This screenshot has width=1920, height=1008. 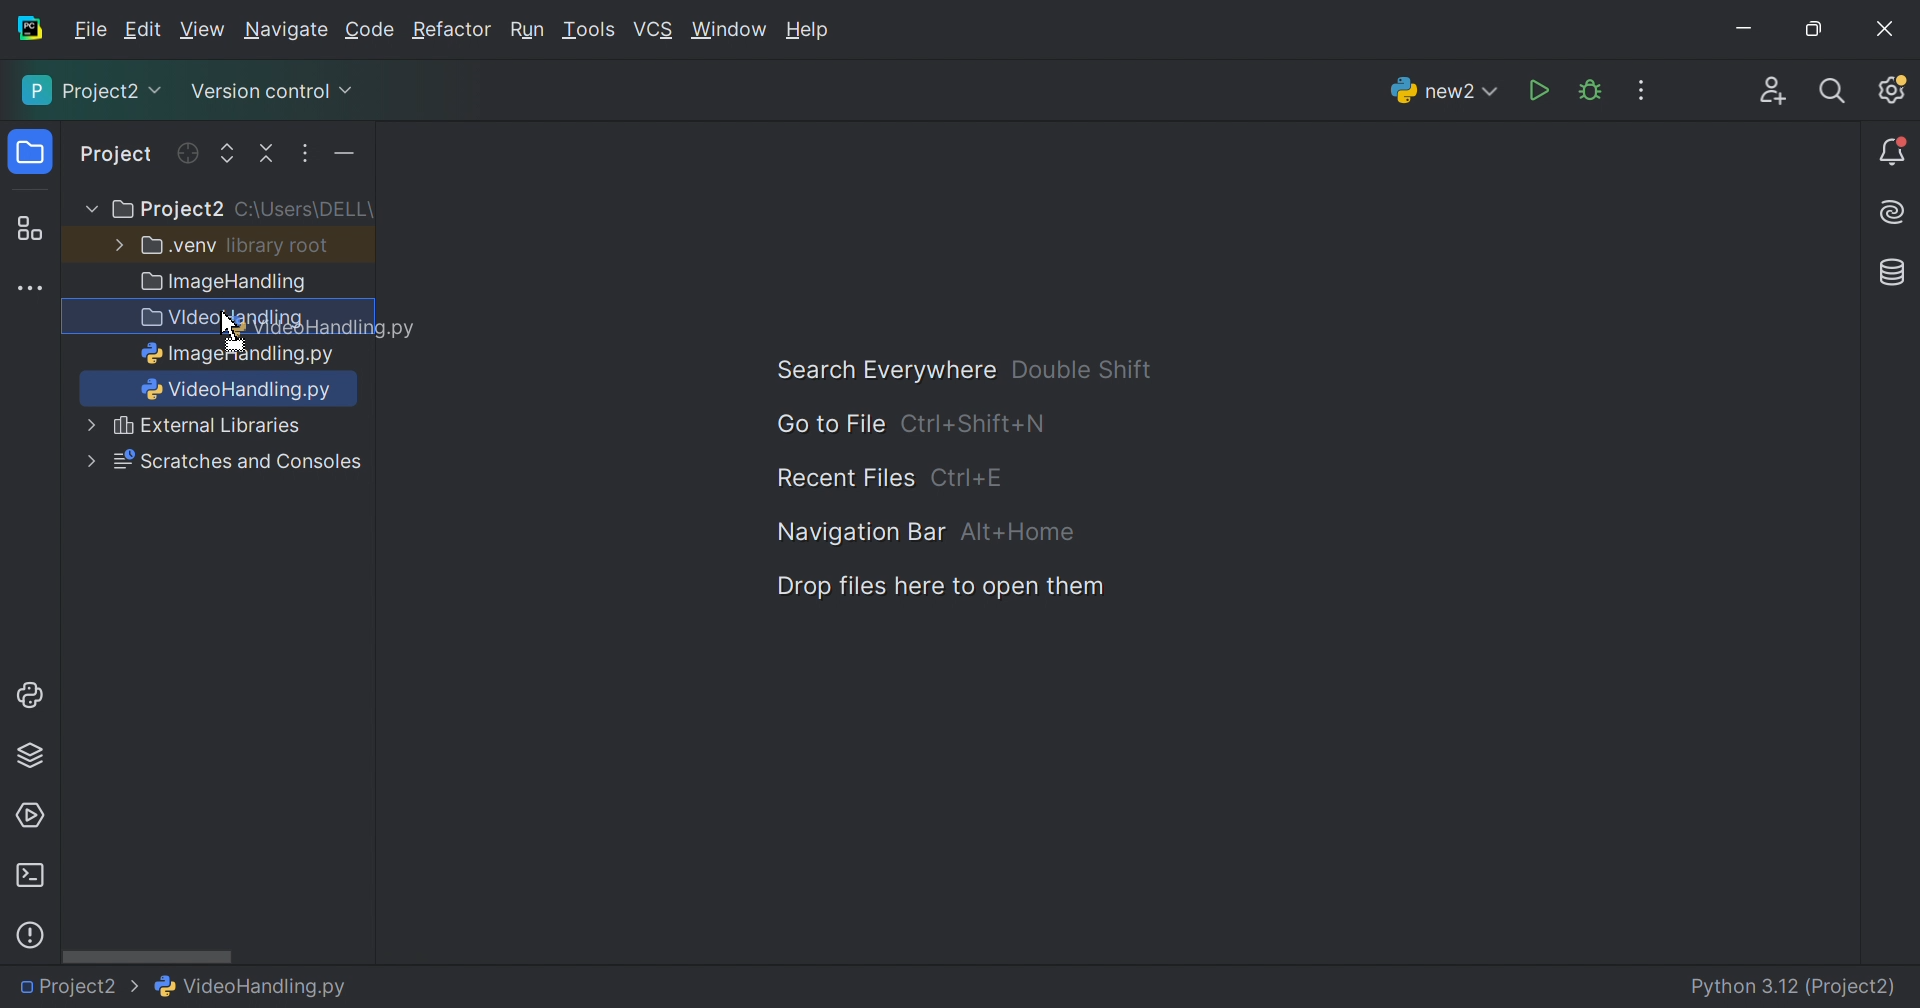 I want to click on Notifications, so click(x=1894, y=153).